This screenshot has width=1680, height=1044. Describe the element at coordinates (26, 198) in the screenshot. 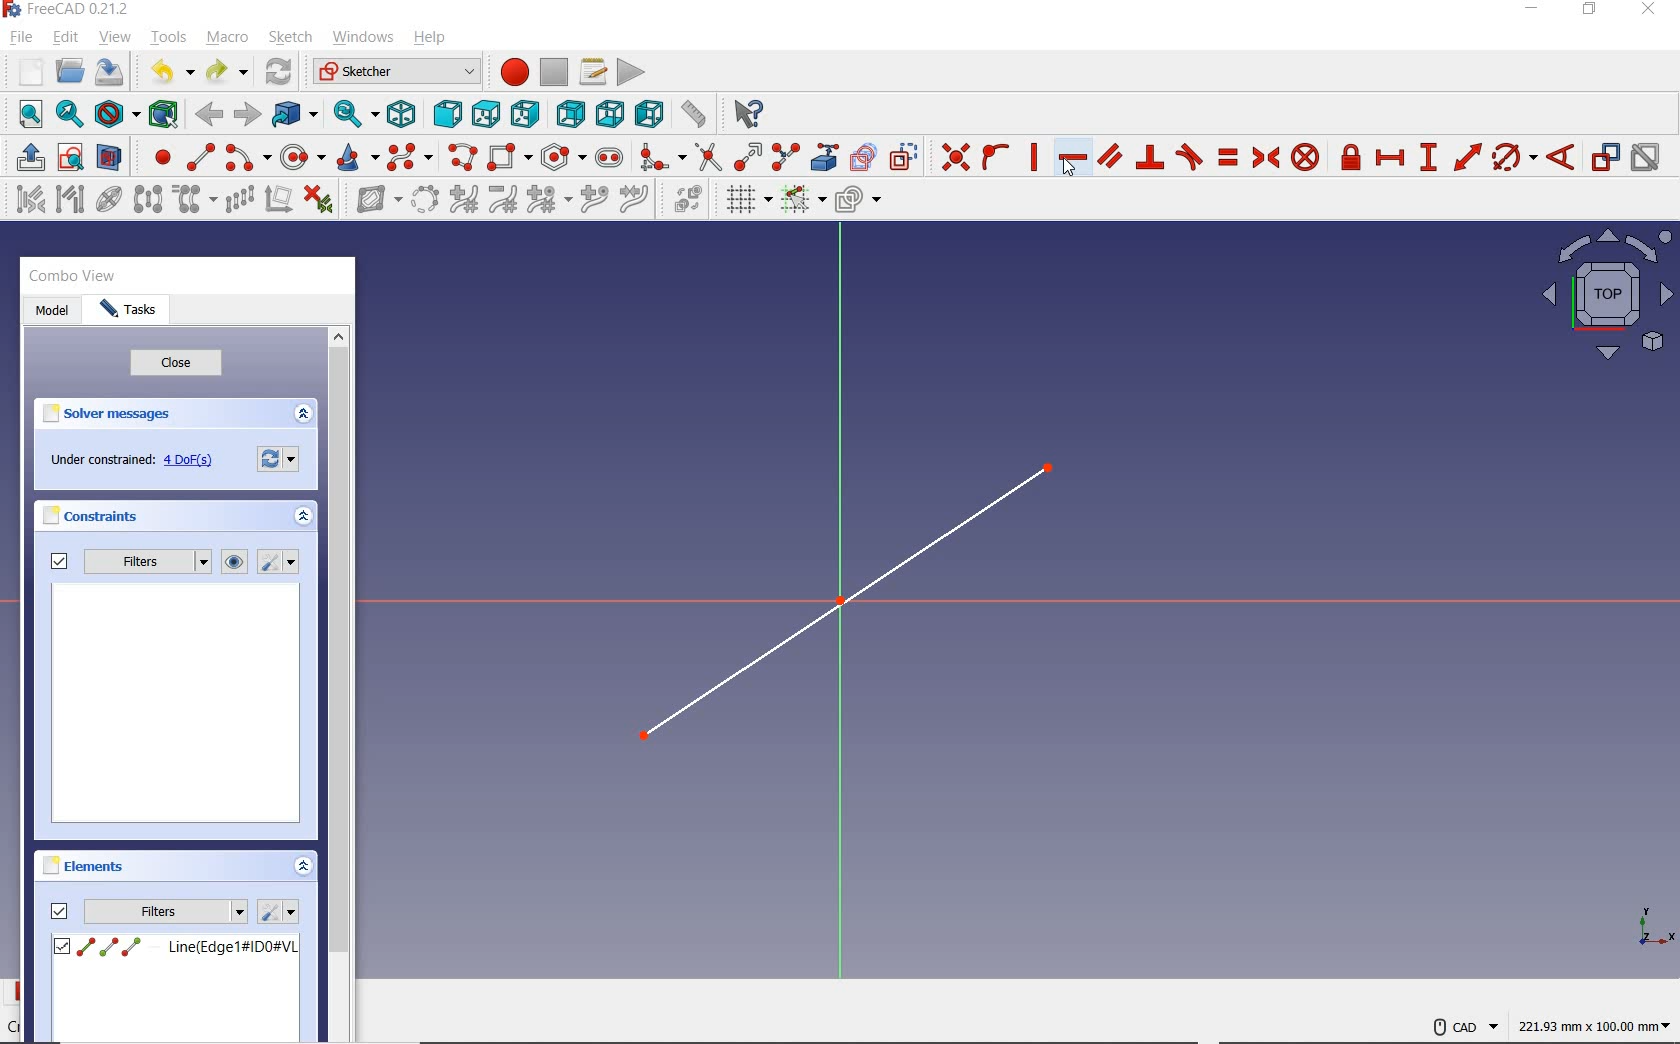

I see `SELECT ASSOCIATED CONSTRAINTS` at that location.